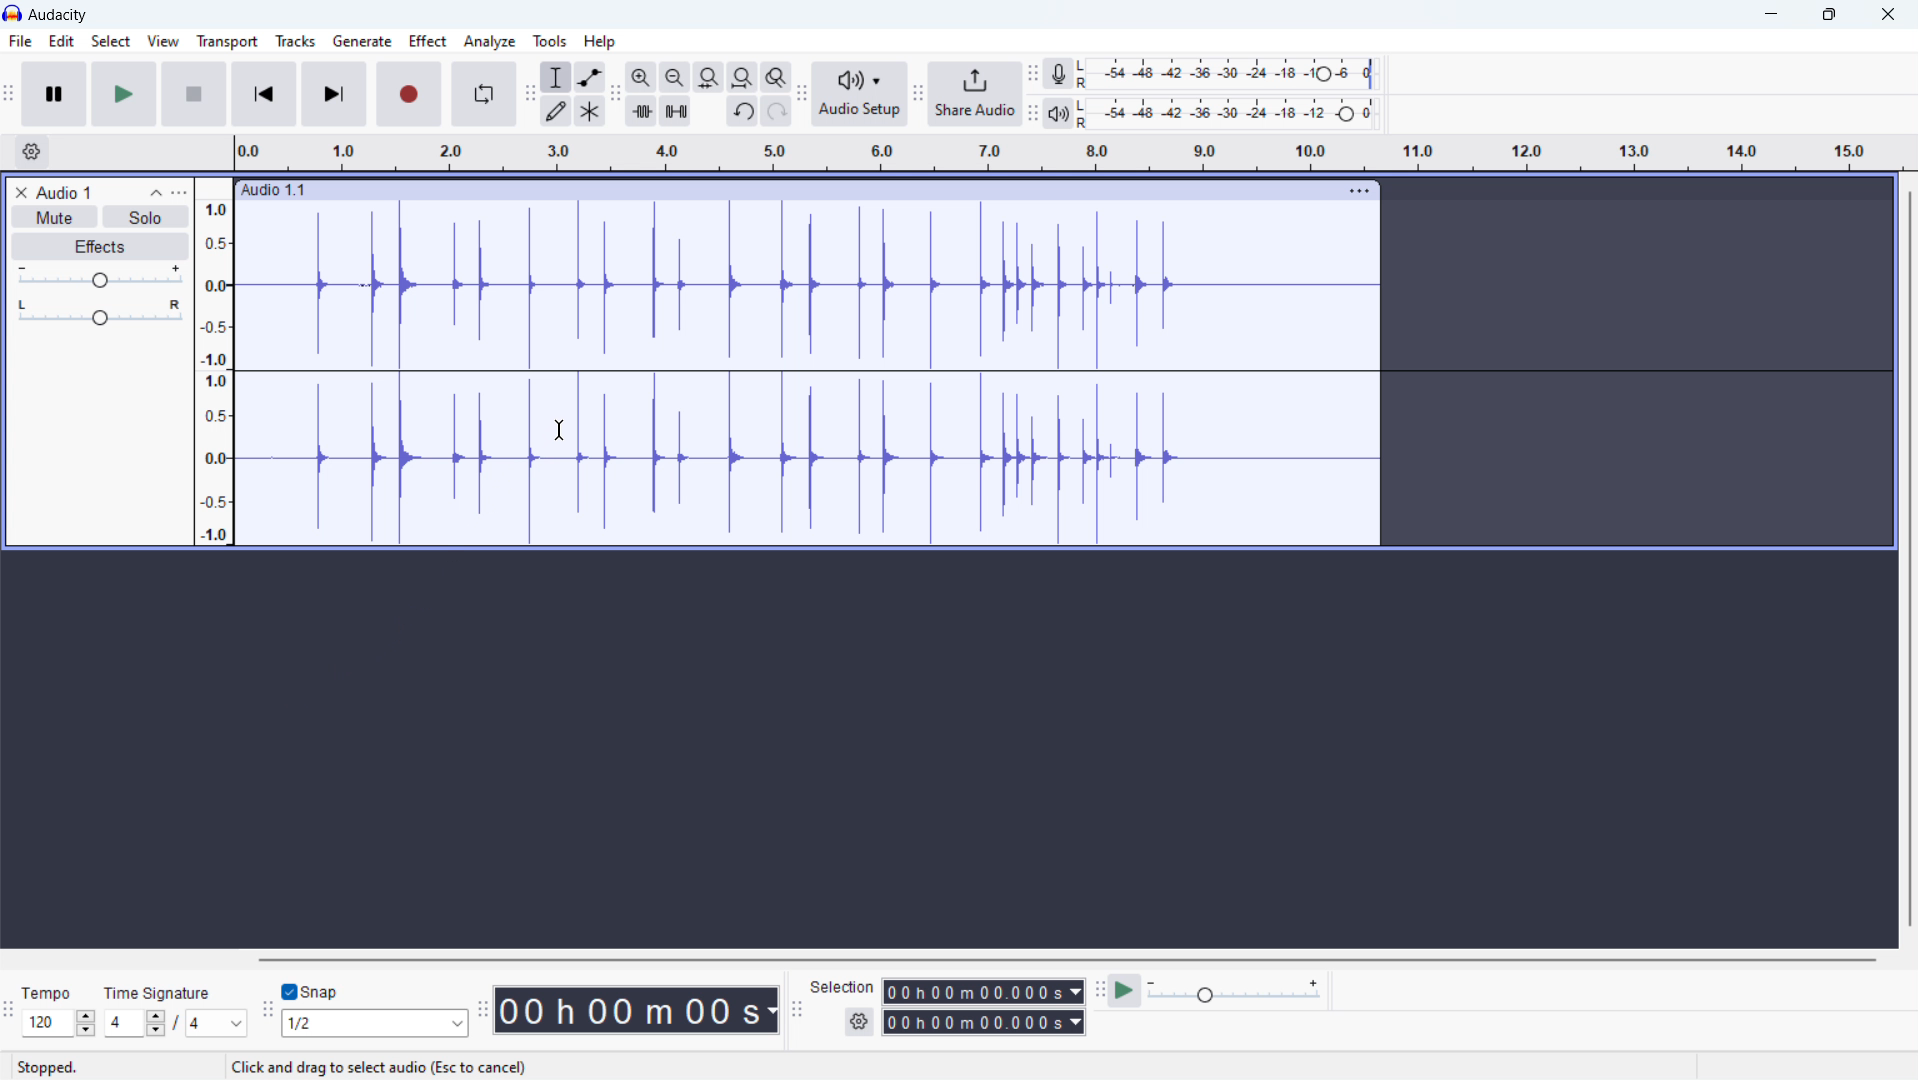  Describe the element at coordinates (428, 41) in the screenshot. I see `effect` at that location.